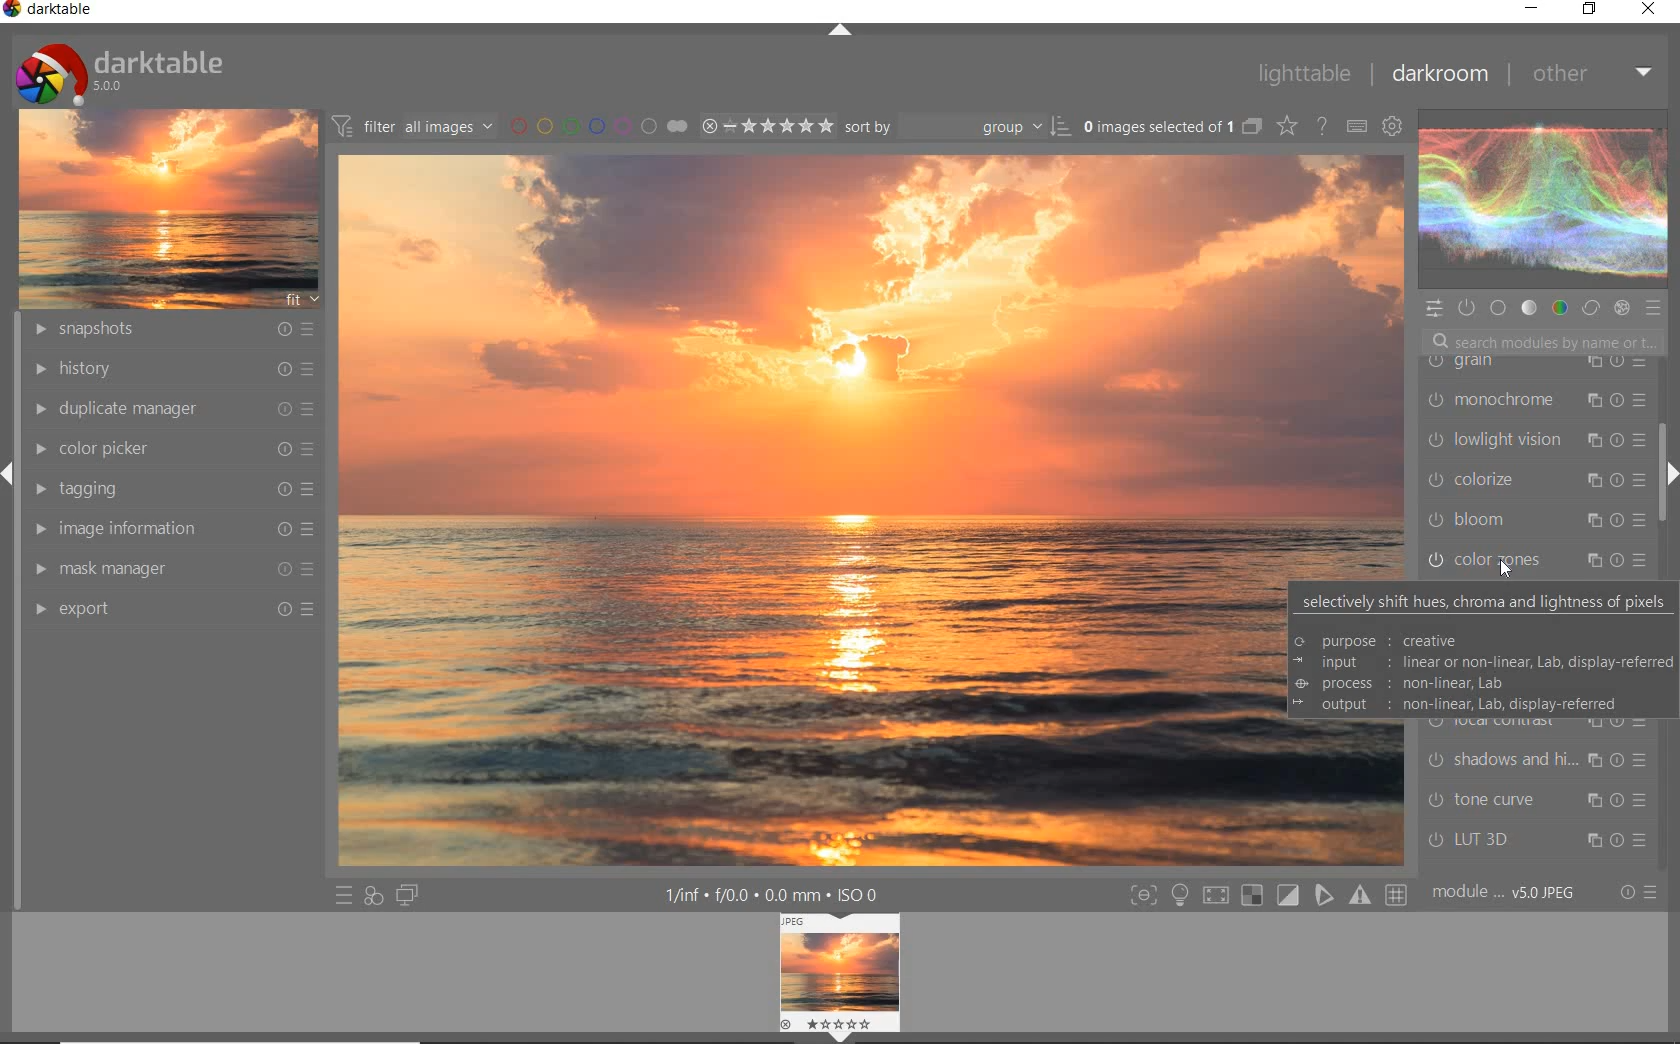 The image size is (1680, 1044). Describe the element at coordinates (172, 369) in the screenshot. I see `HISTORY` at that location.